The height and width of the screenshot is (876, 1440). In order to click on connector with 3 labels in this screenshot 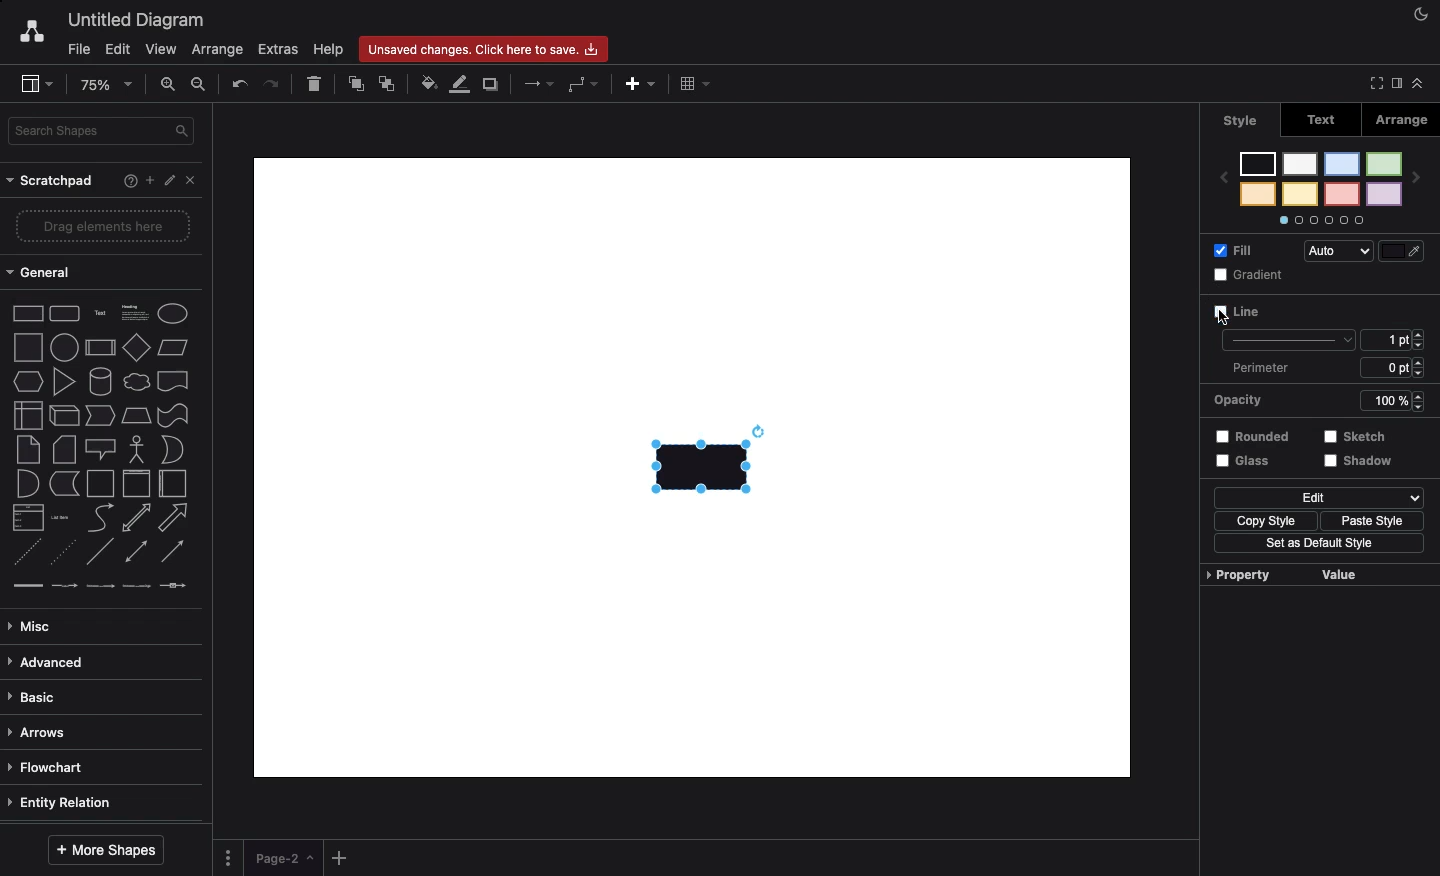, I will do `click(136, 586)`.